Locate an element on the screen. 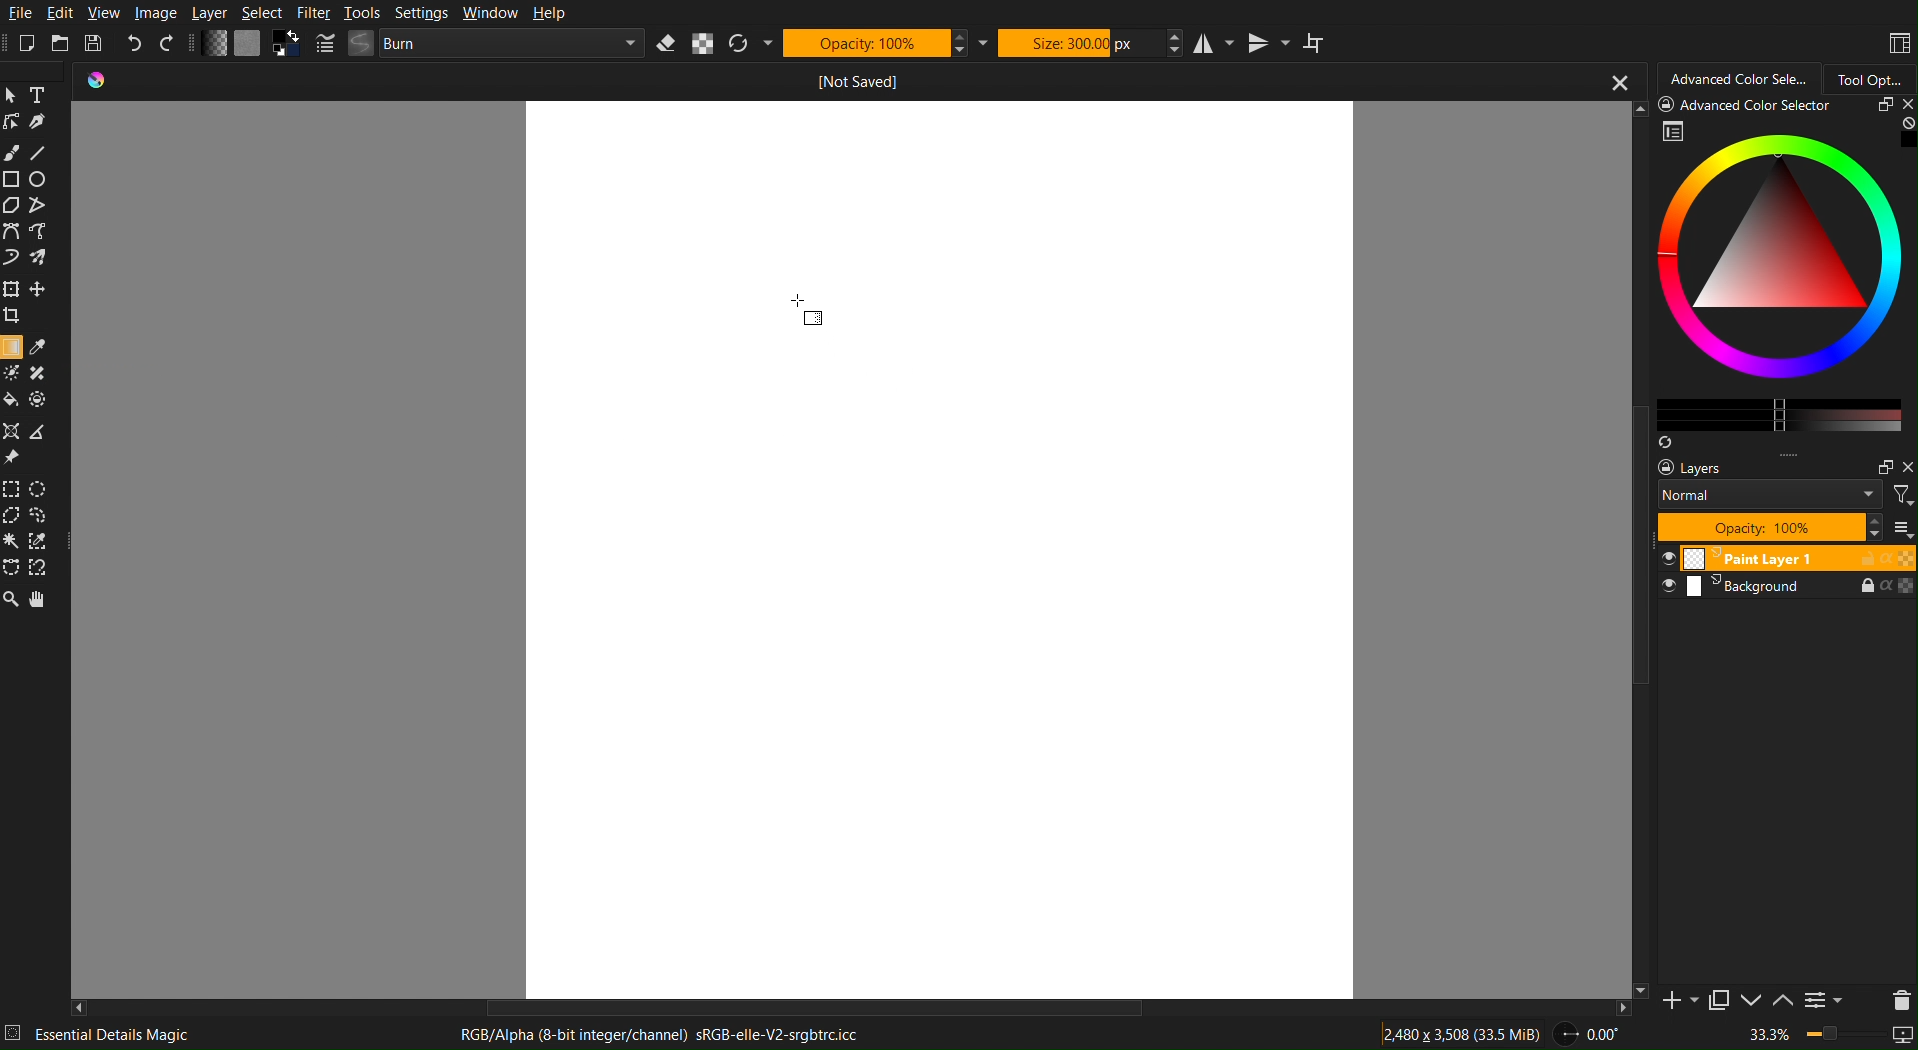  Refresh is located at coordinates (751, 43).